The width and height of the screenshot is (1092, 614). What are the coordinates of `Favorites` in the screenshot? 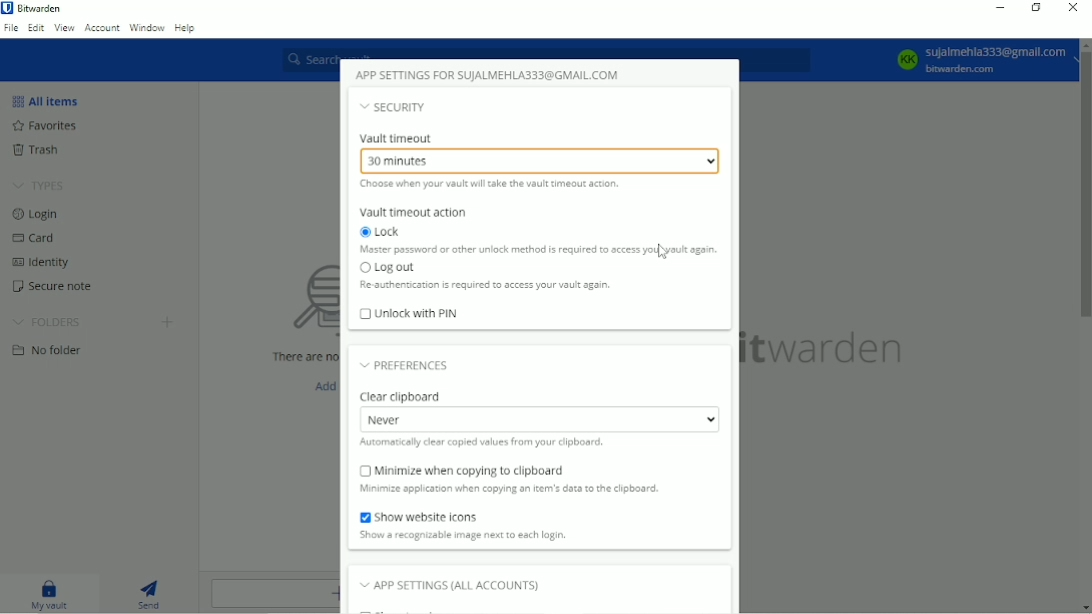 It's located at (51, 126).